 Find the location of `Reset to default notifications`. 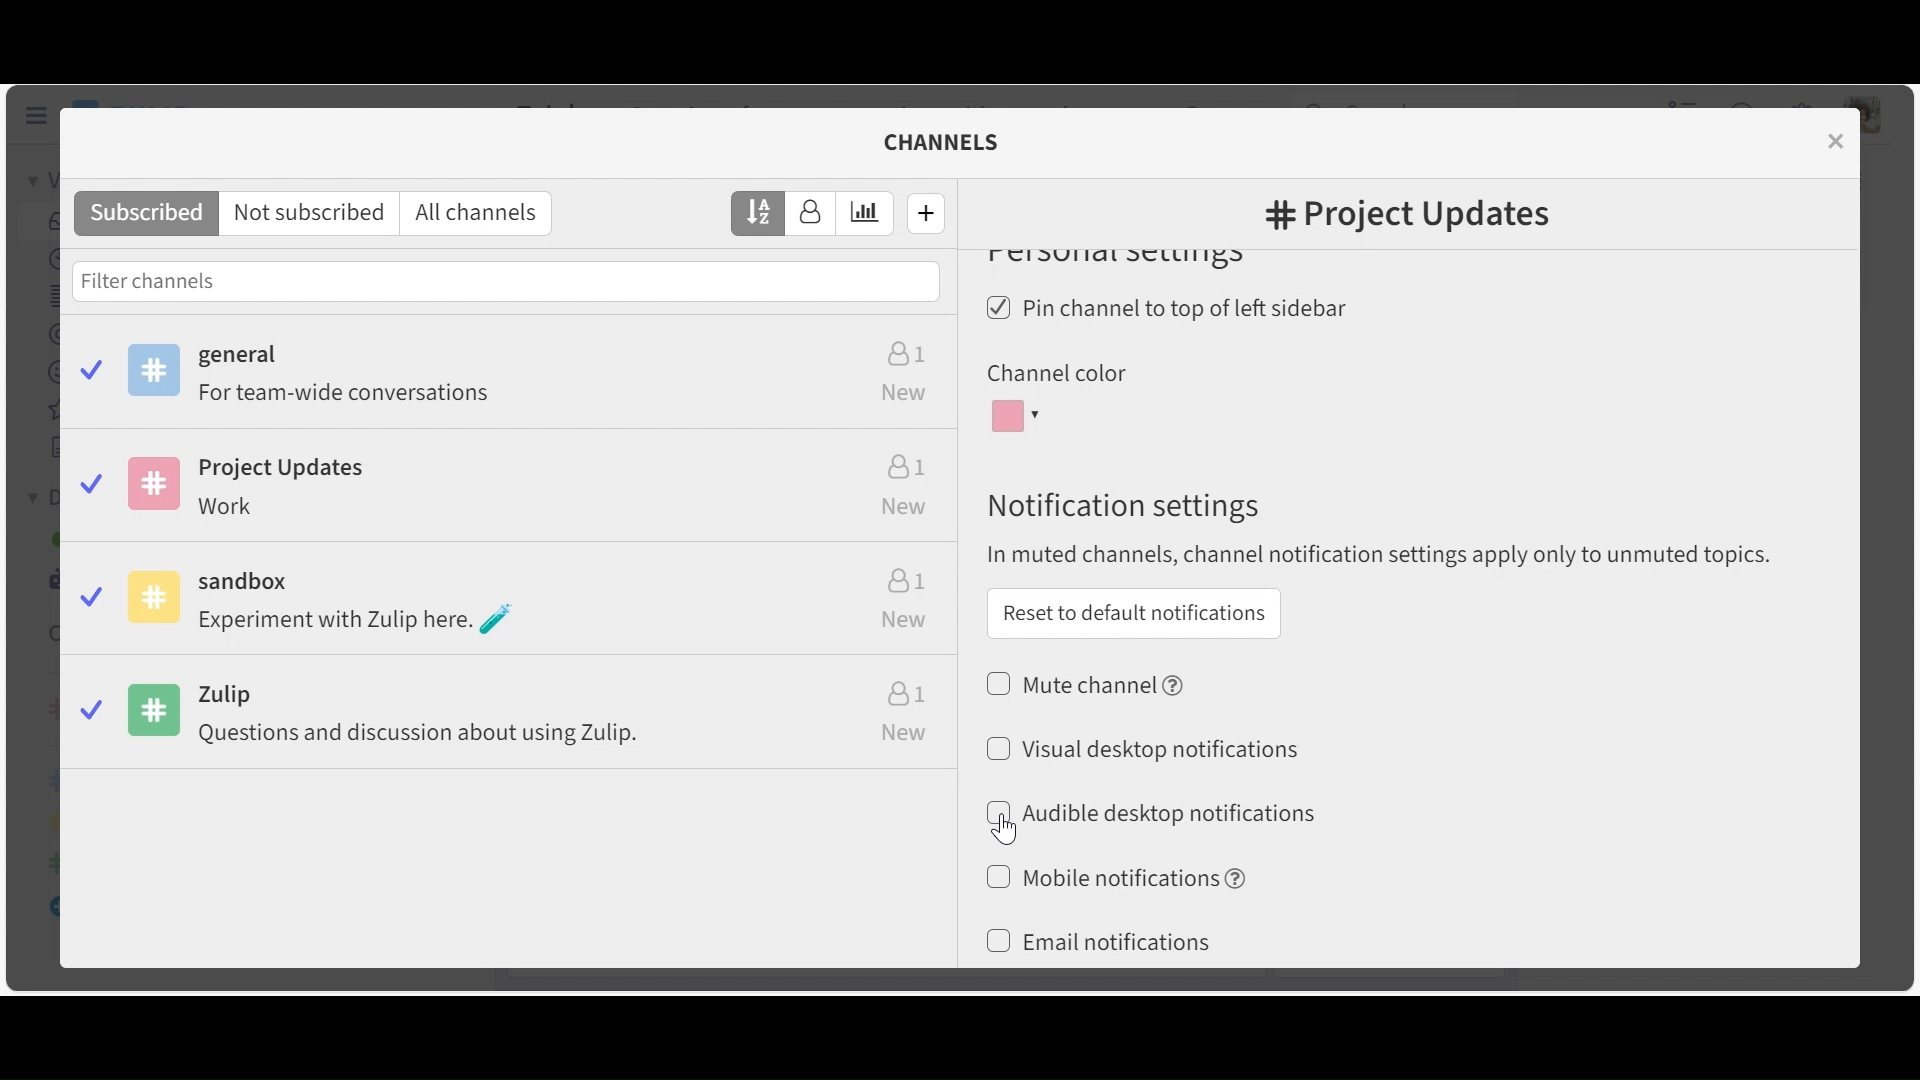

Reset to default notifications is located at coordinates (1133, 613).